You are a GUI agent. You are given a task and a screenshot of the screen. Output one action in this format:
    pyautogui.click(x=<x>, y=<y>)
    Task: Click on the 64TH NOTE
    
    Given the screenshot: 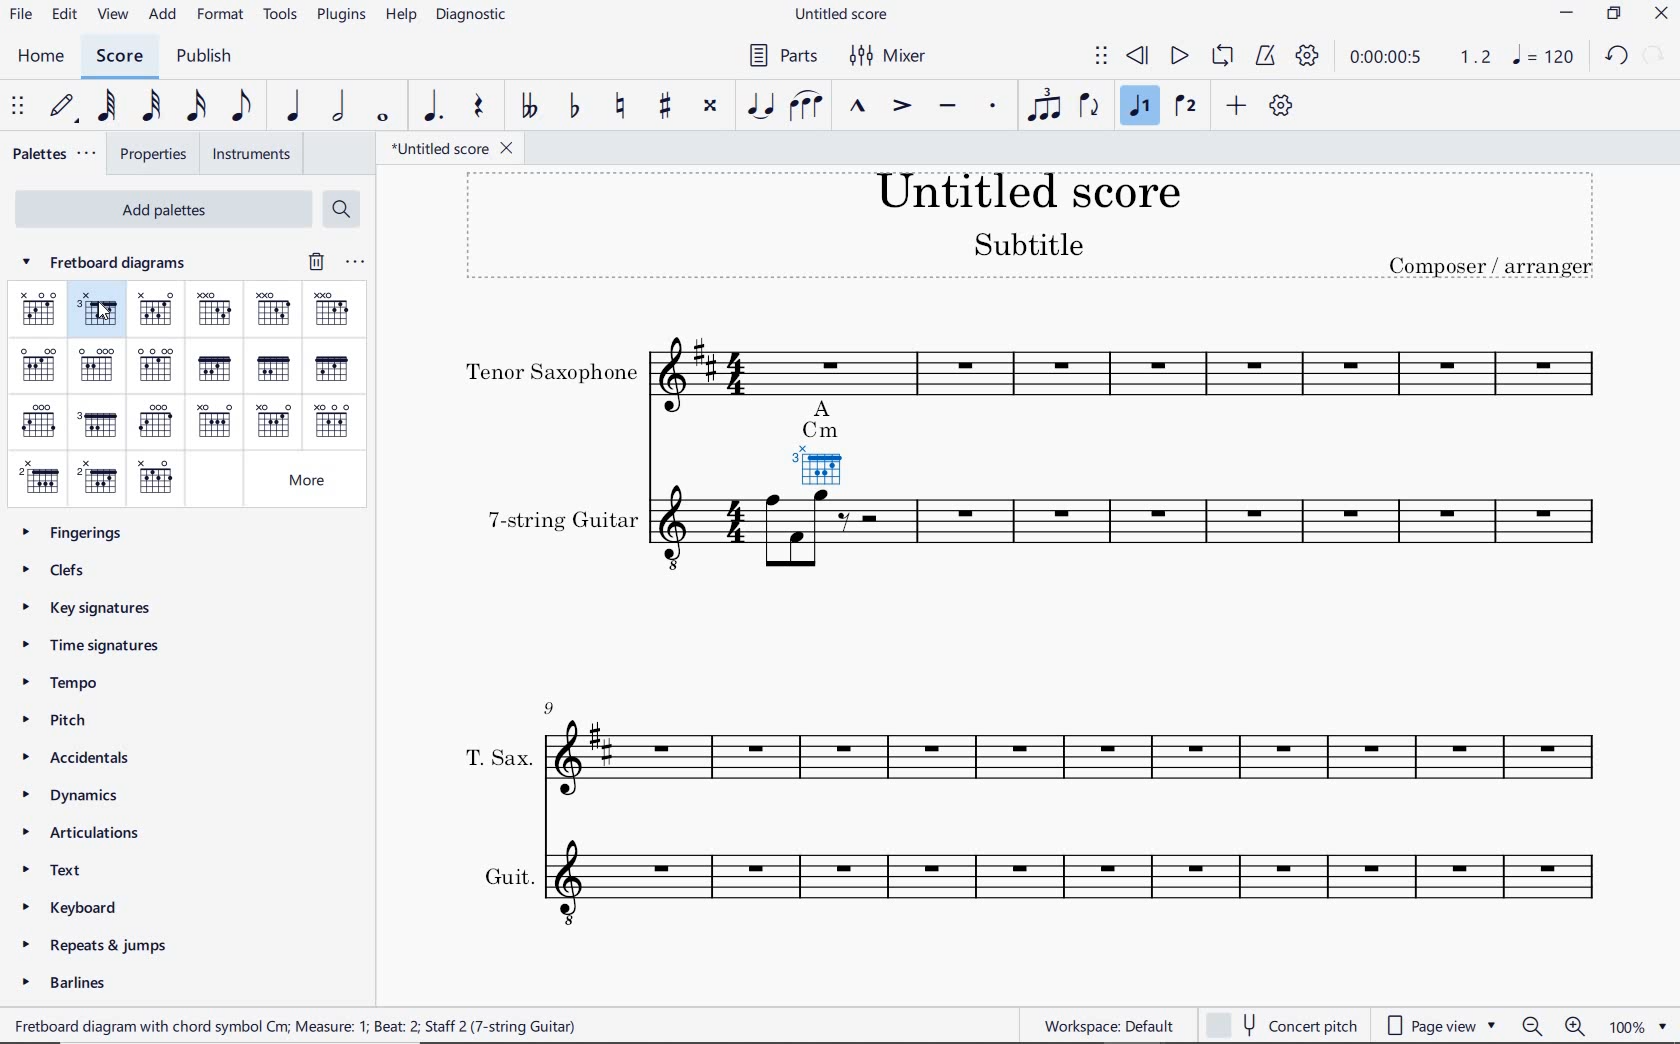 What is the action you would take?
    pyautogui.click(x=108, y=108)
    